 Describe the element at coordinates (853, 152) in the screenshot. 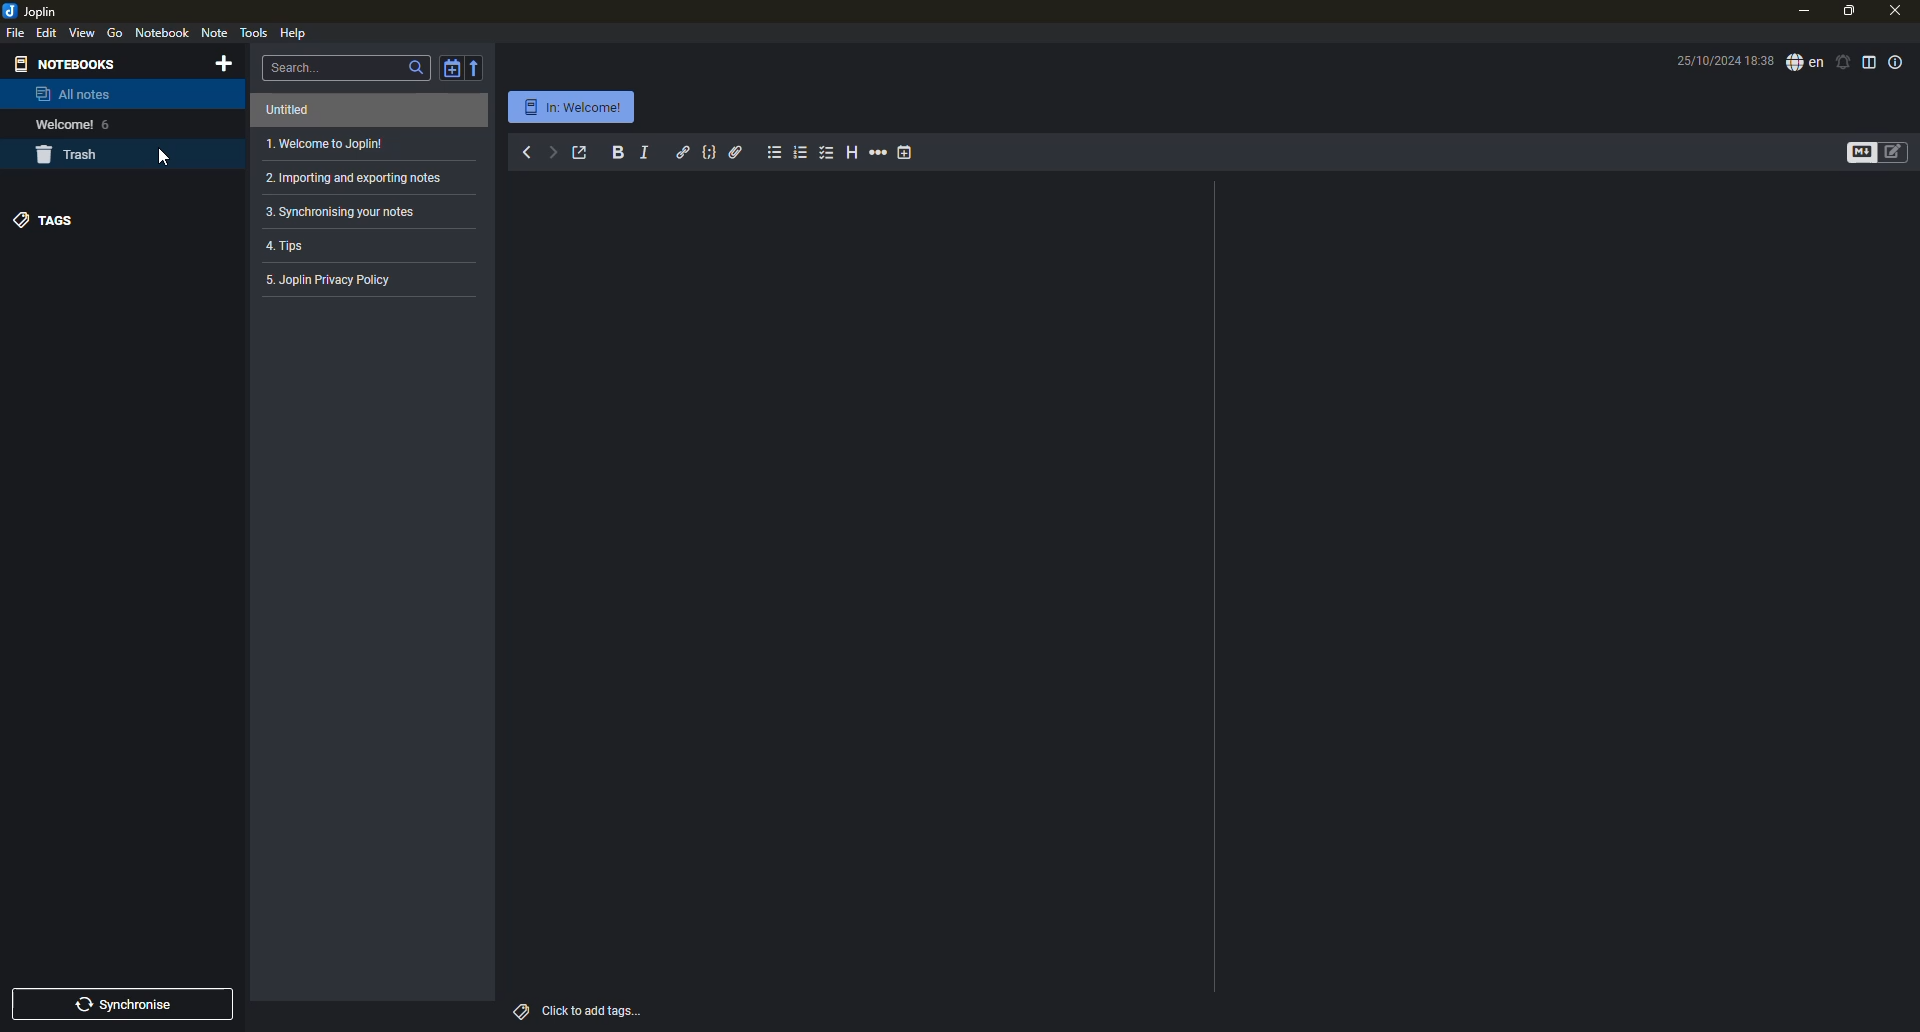

I see `heading` at that location.